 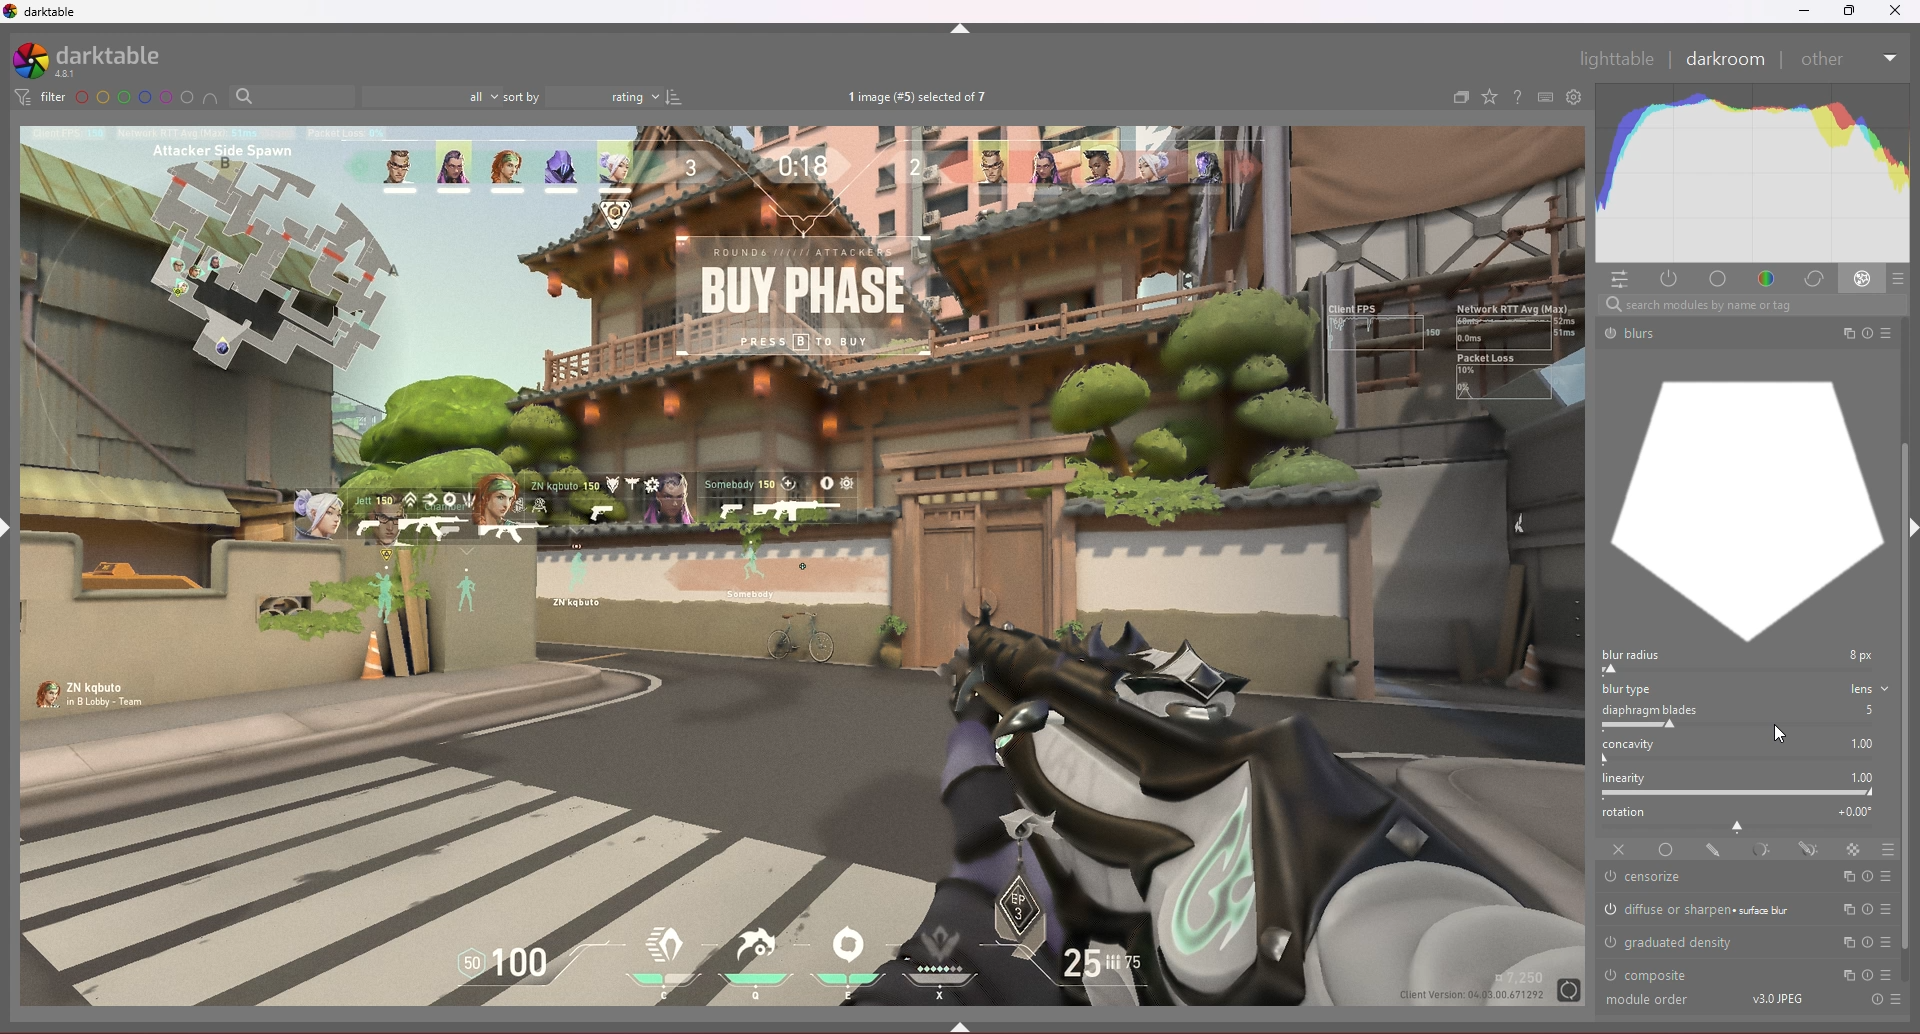 I want to click on multi instances actions, so click(x=1845, y=910).